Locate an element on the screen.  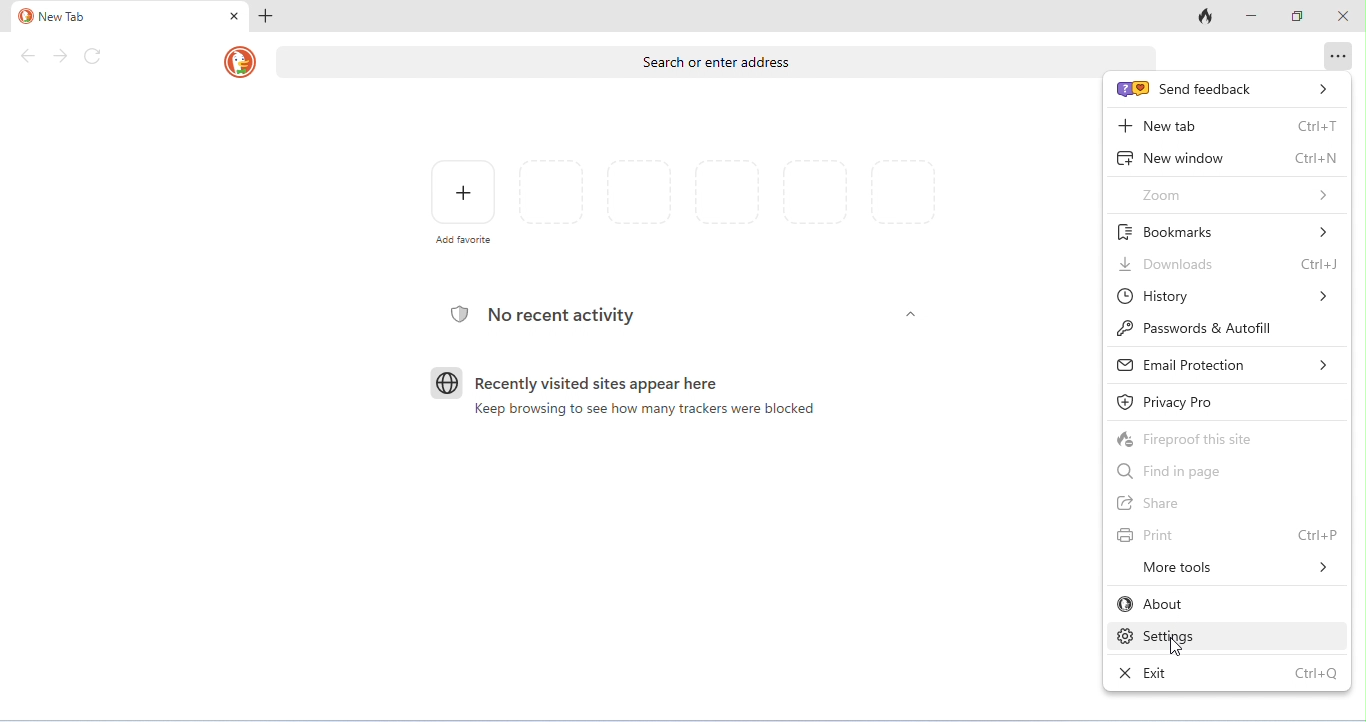
share is located at coordinates (1228, 503).